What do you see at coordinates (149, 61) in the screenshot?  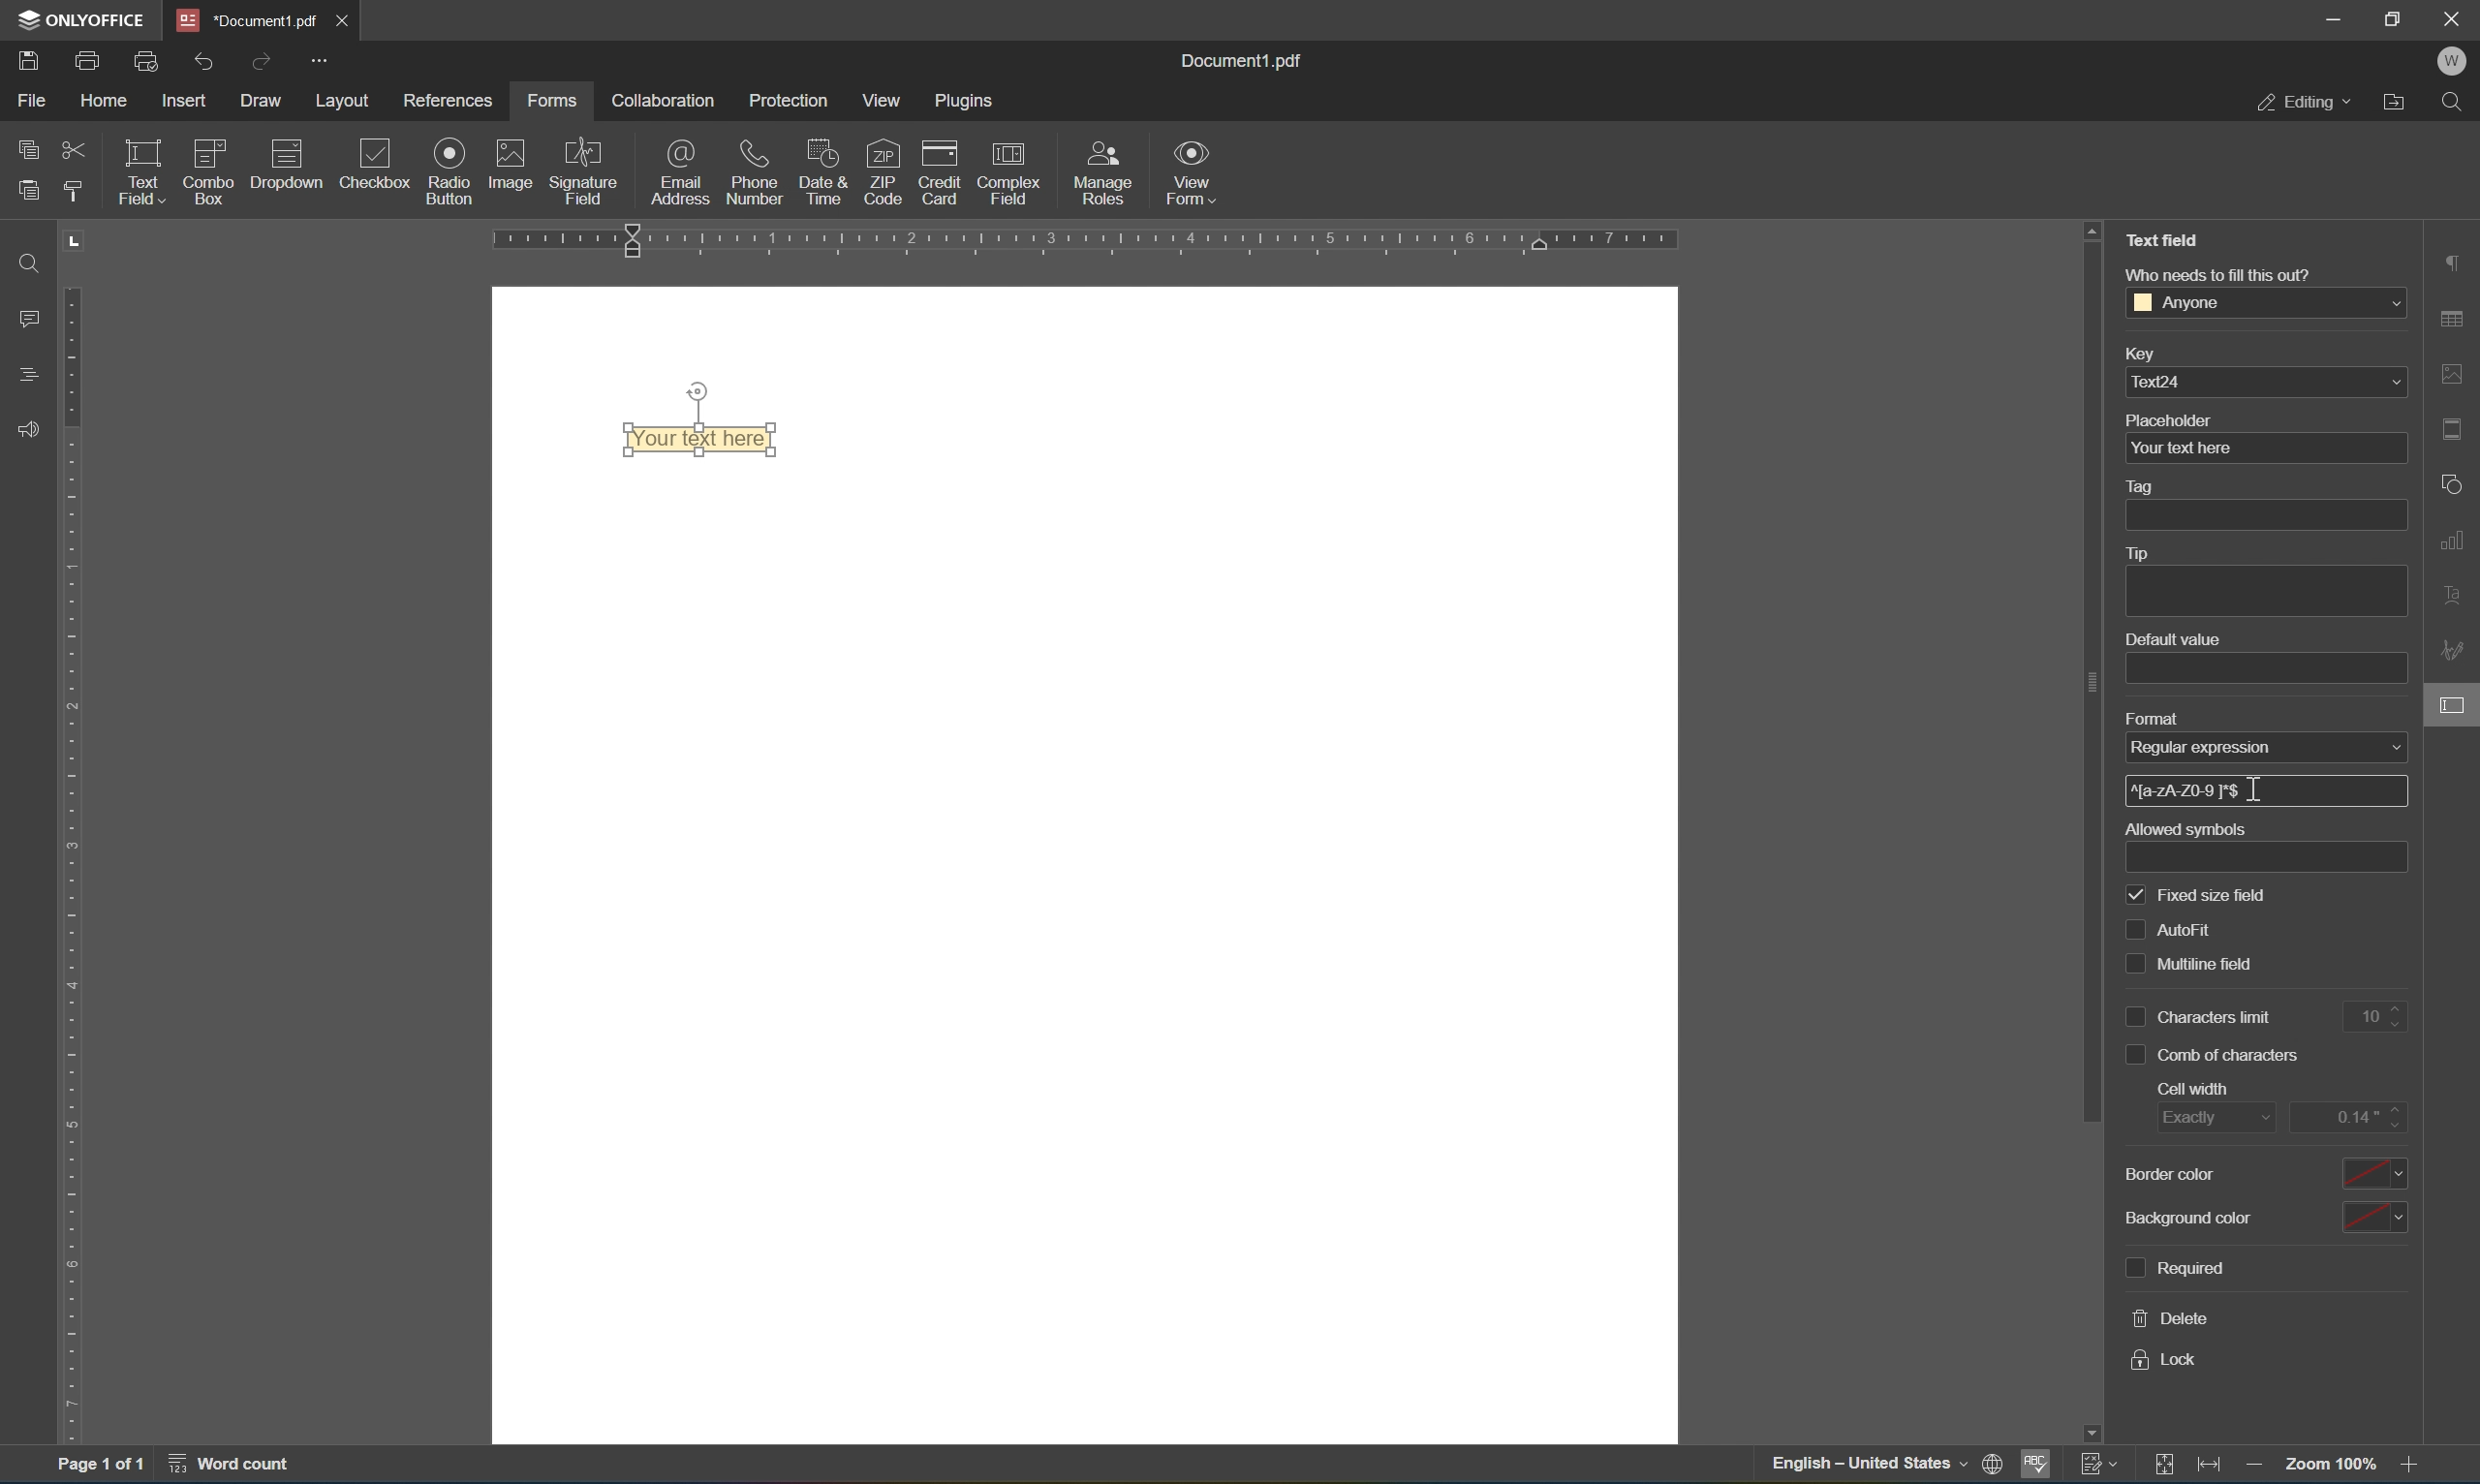 I see `quick print` at bounding box center [149, 61].